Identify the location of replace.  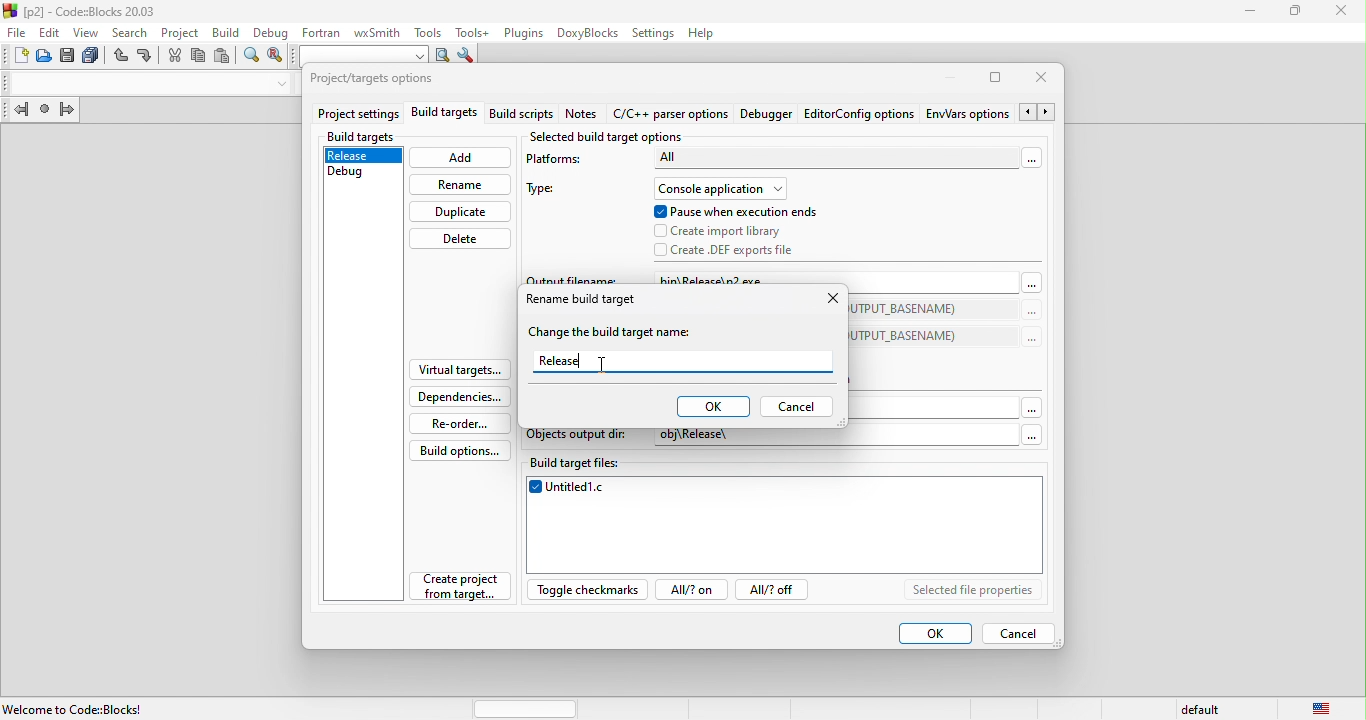
(275, 57).